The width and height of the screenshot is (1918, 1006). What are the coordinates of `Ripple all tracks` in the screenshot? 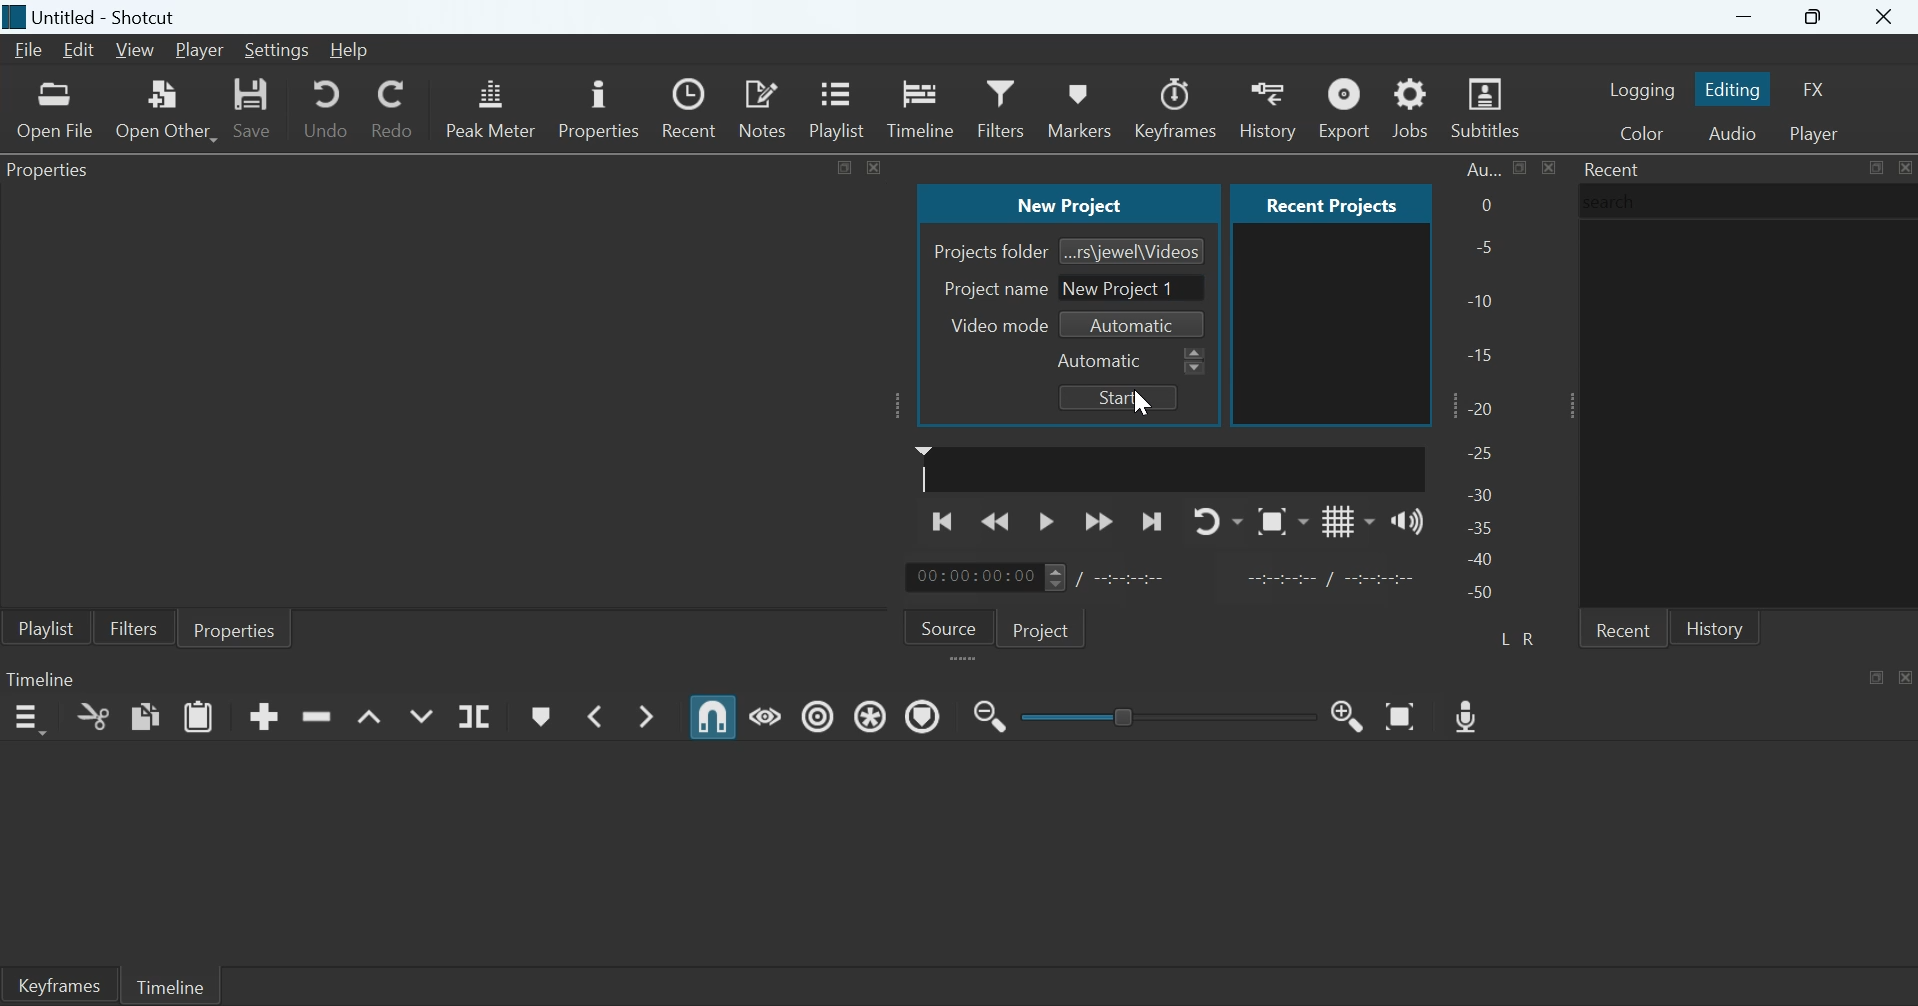 It's located at (873, 714).